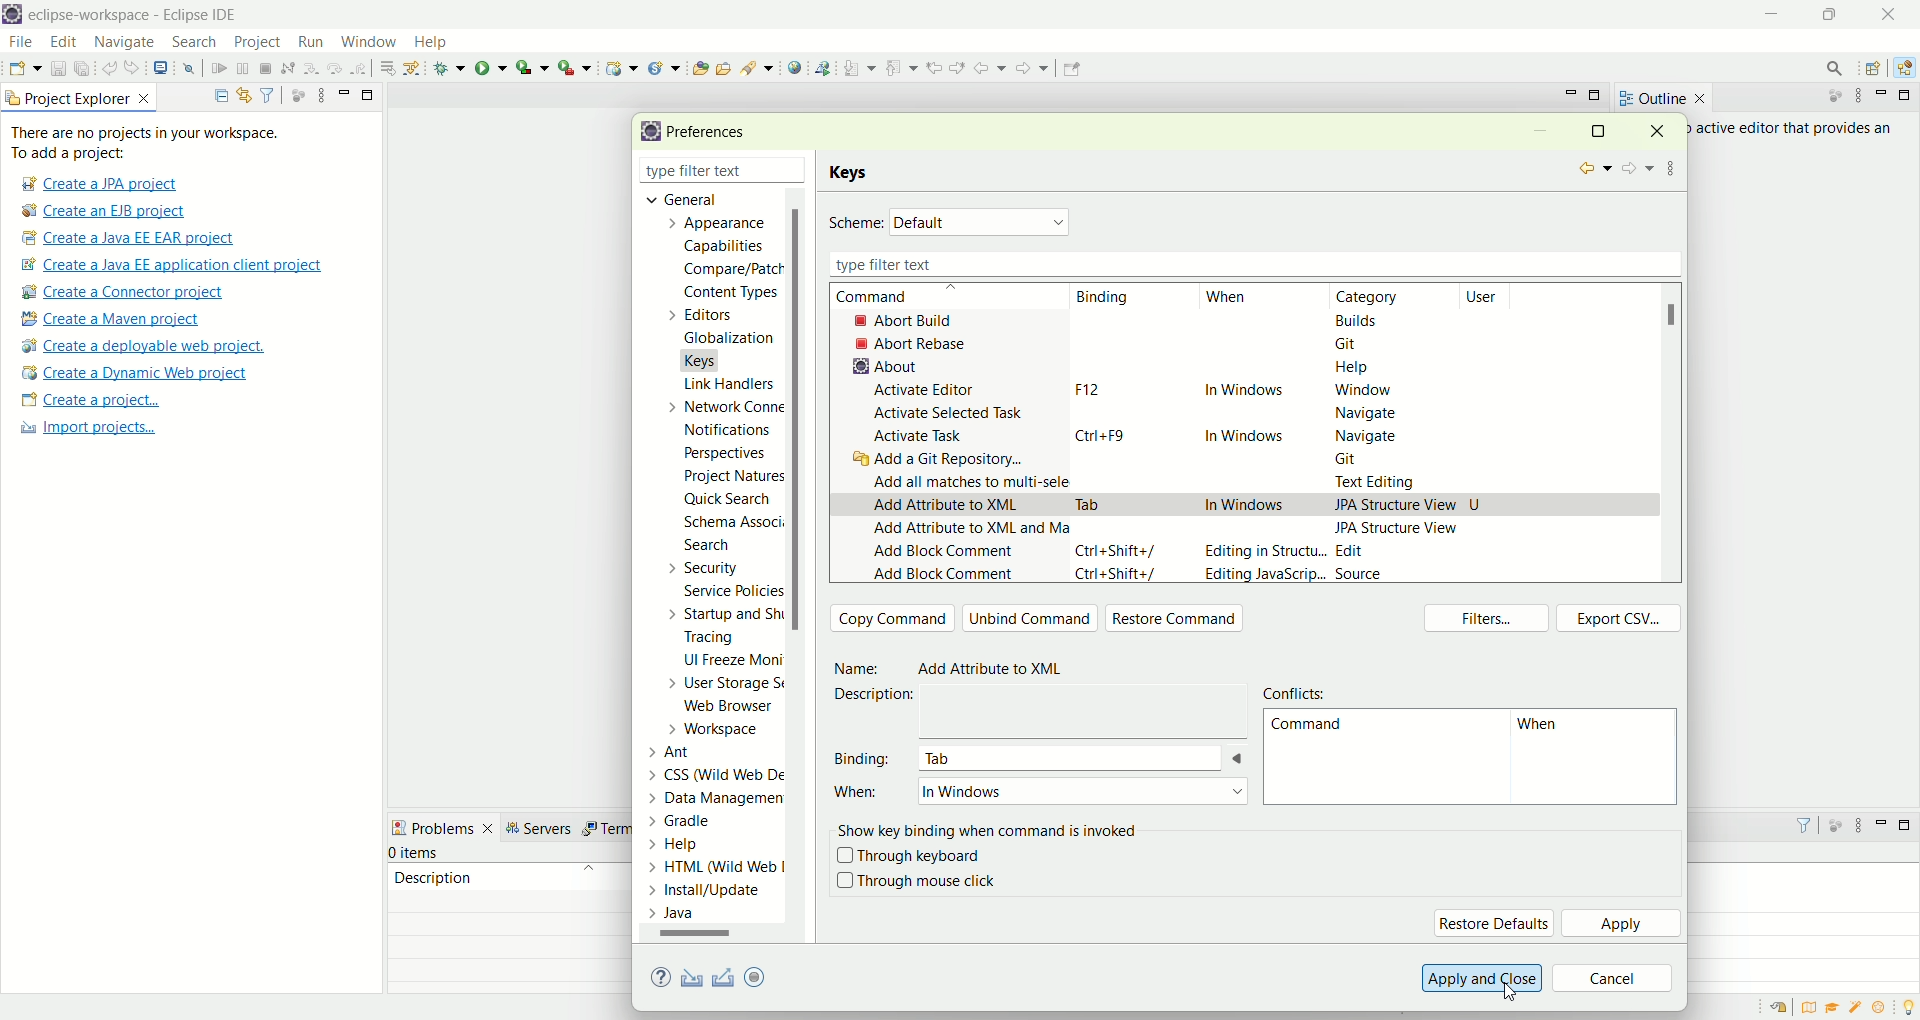 The width and height of the screenshot is (1920, 1020). What do you see at coordinates (647, 132) in the screenshot?
I see `logo` at bounding box center [647, 132].